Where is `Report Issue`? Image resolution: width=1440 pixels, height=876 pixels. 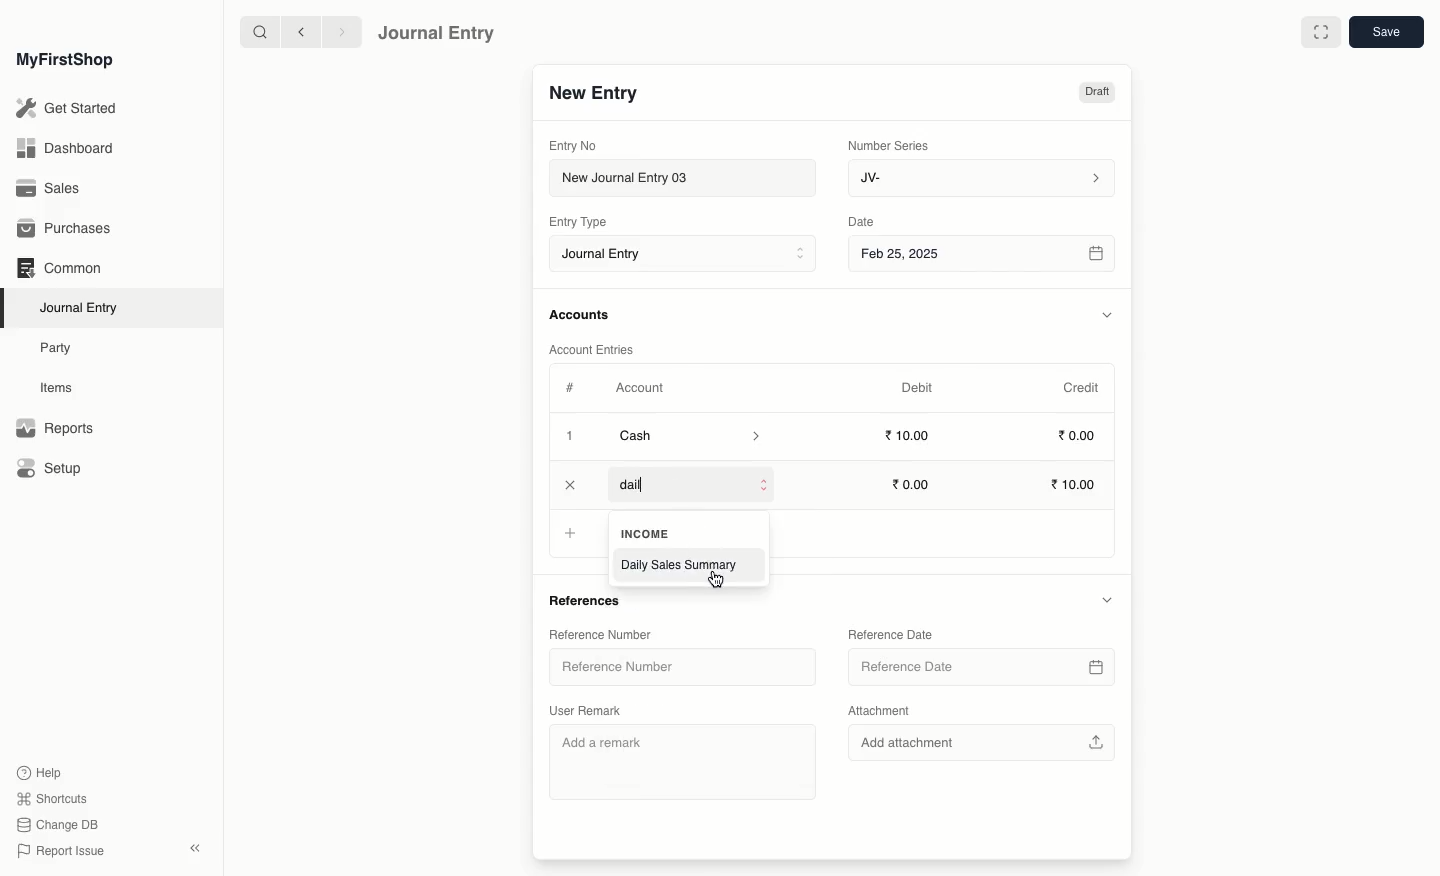
Report Issue is located at coordinates (59, 851).